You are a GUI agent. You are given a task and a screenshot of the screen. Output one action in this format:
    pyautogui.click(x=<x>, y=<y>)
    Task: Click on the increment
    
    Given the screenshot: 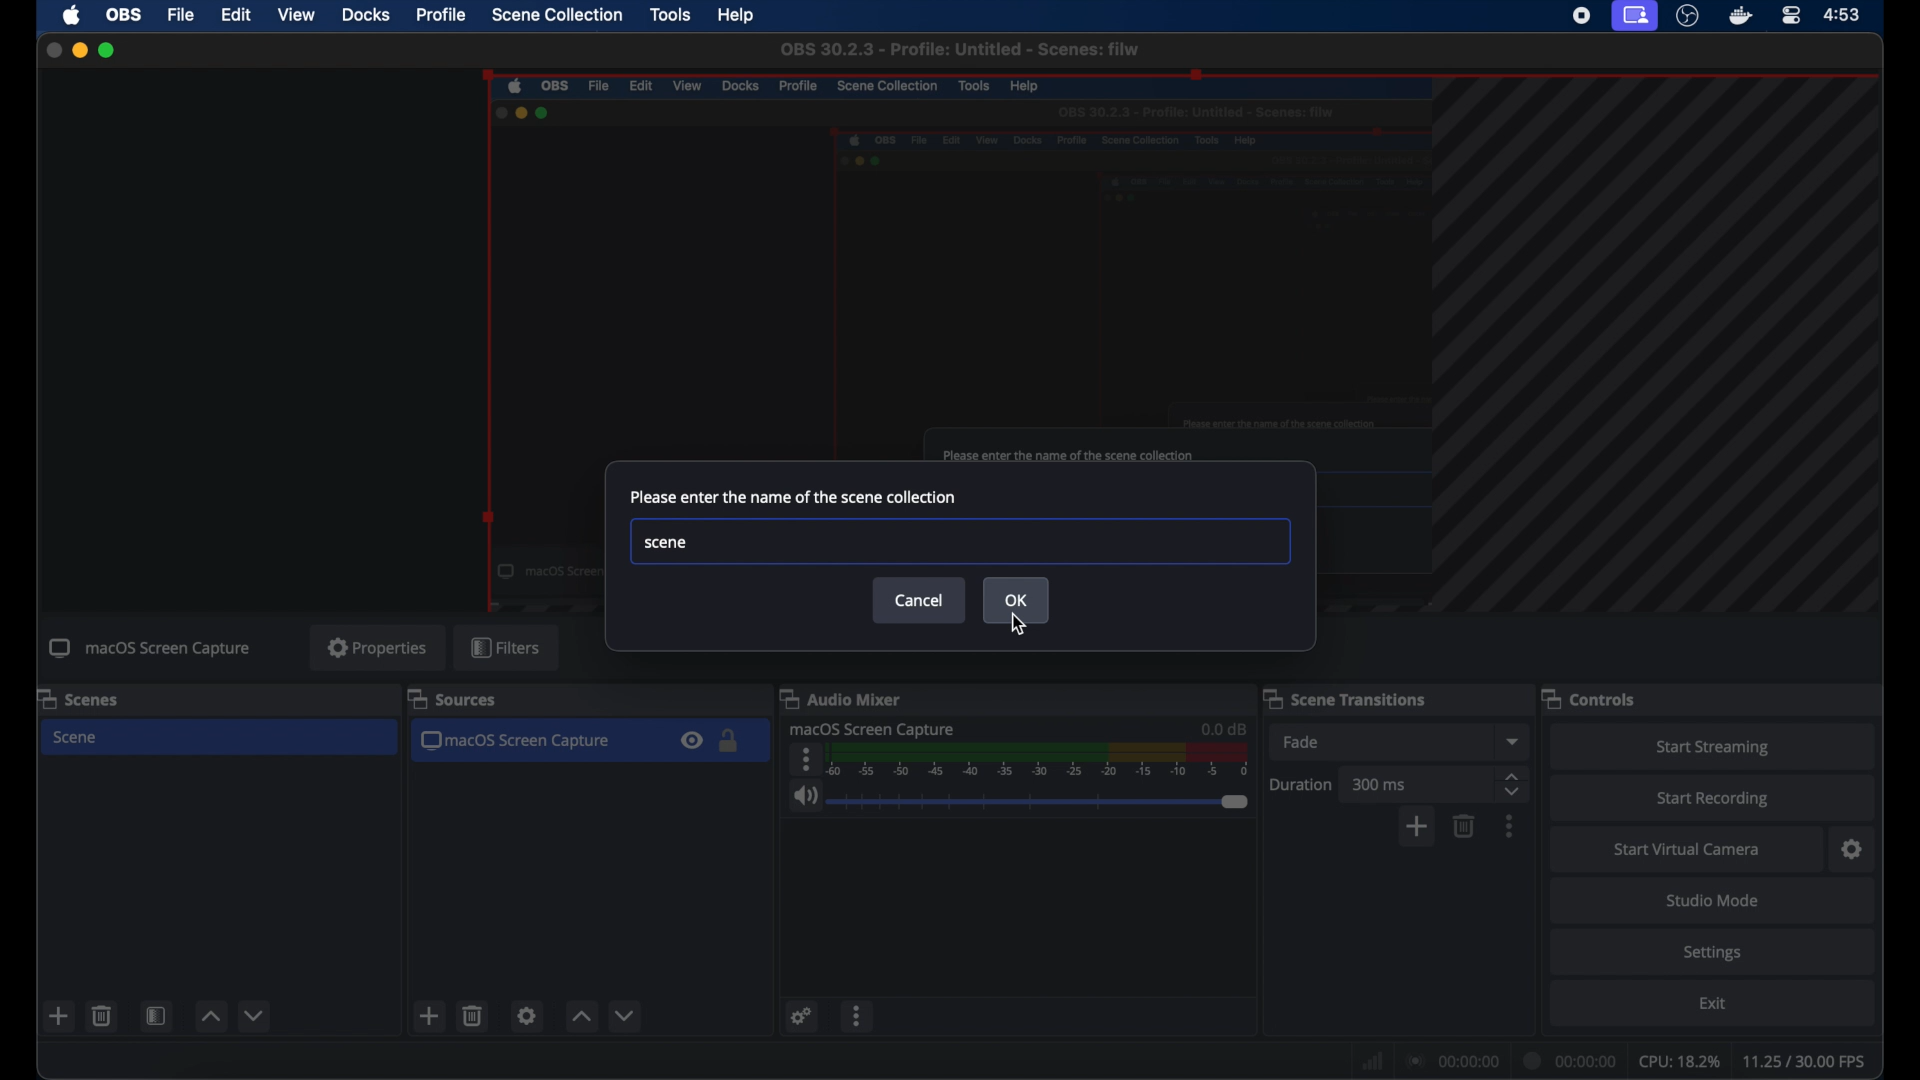 What is the action you would take?
    pyautogui.click(x=581, y=1017)
    